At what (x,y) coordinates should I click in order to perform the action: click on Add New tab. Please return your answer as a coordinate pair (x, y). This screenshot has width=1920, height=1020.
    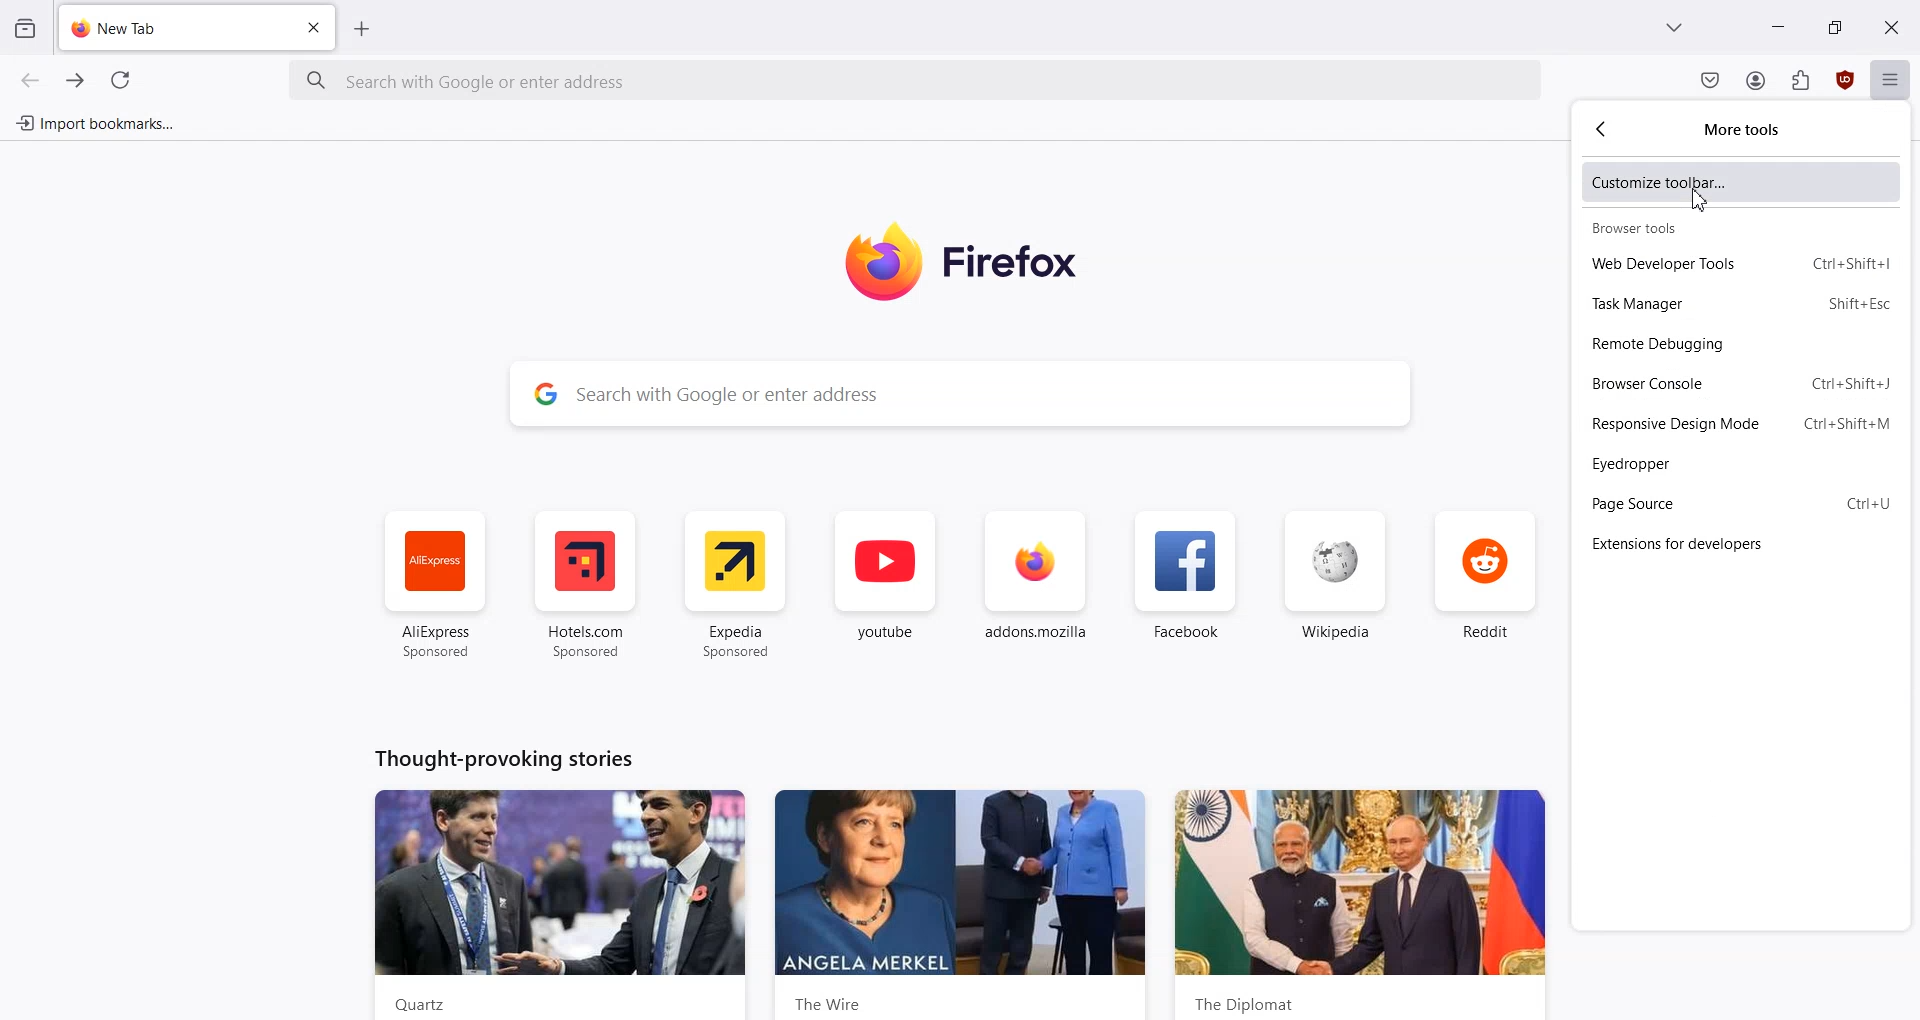
    Looking at the image, I should click on (362, 29).